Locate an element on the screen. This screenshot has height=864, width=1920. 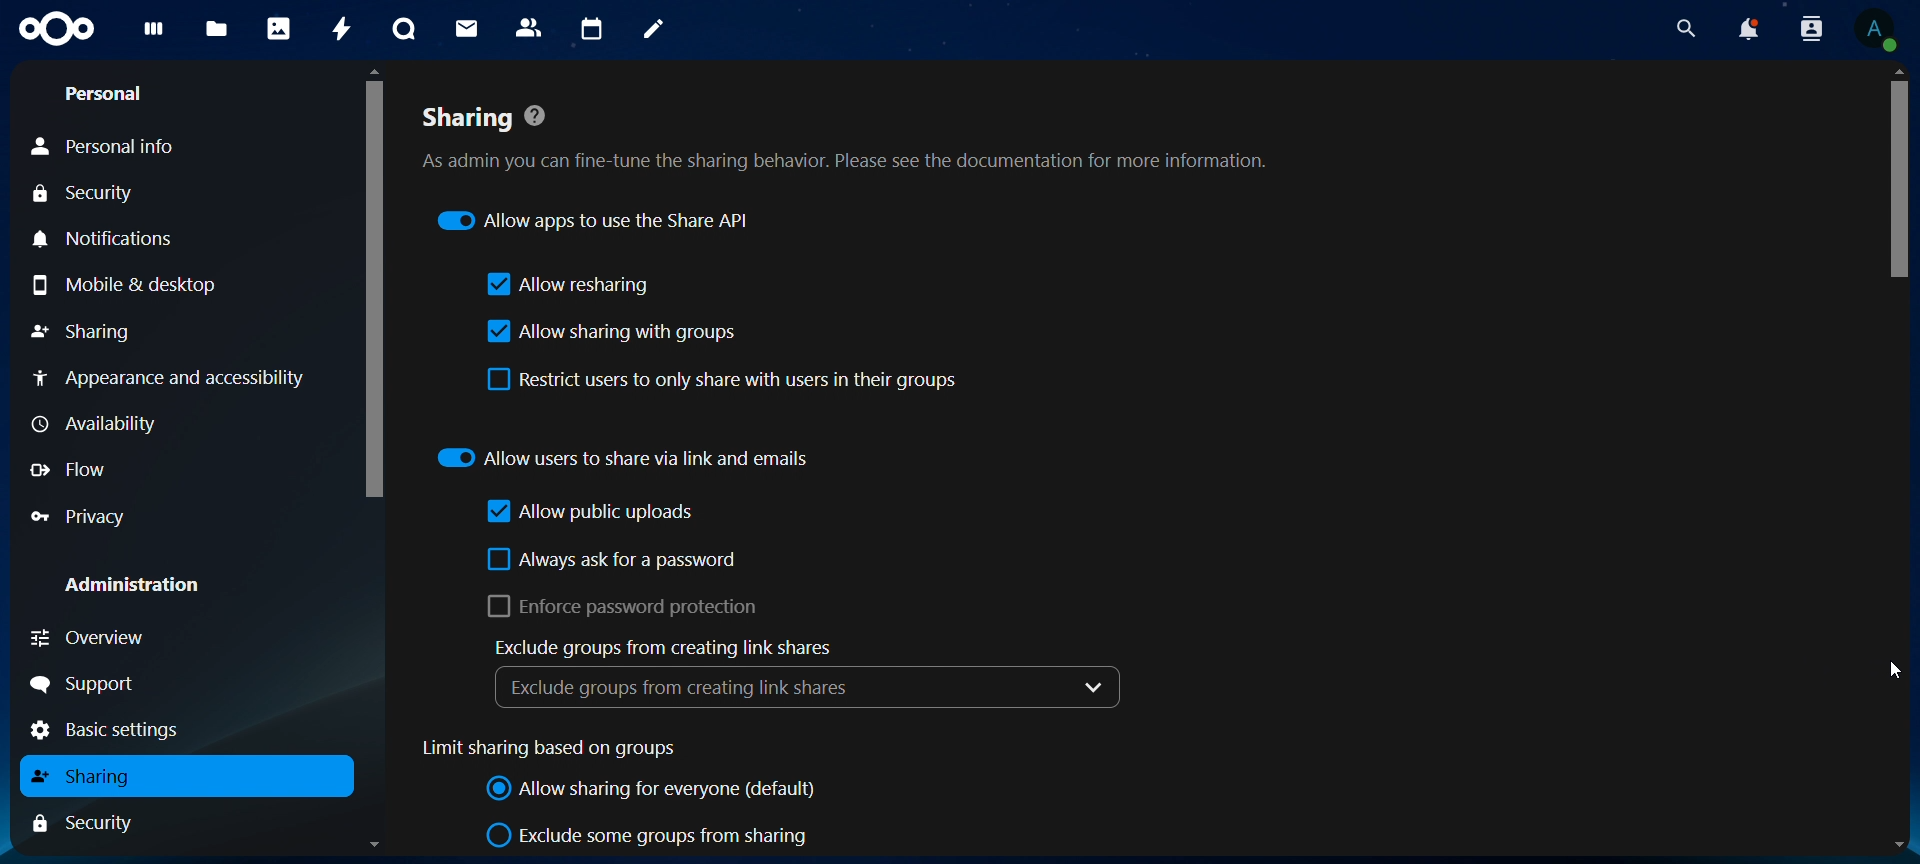
personal info is located at coordinates (110, 147).